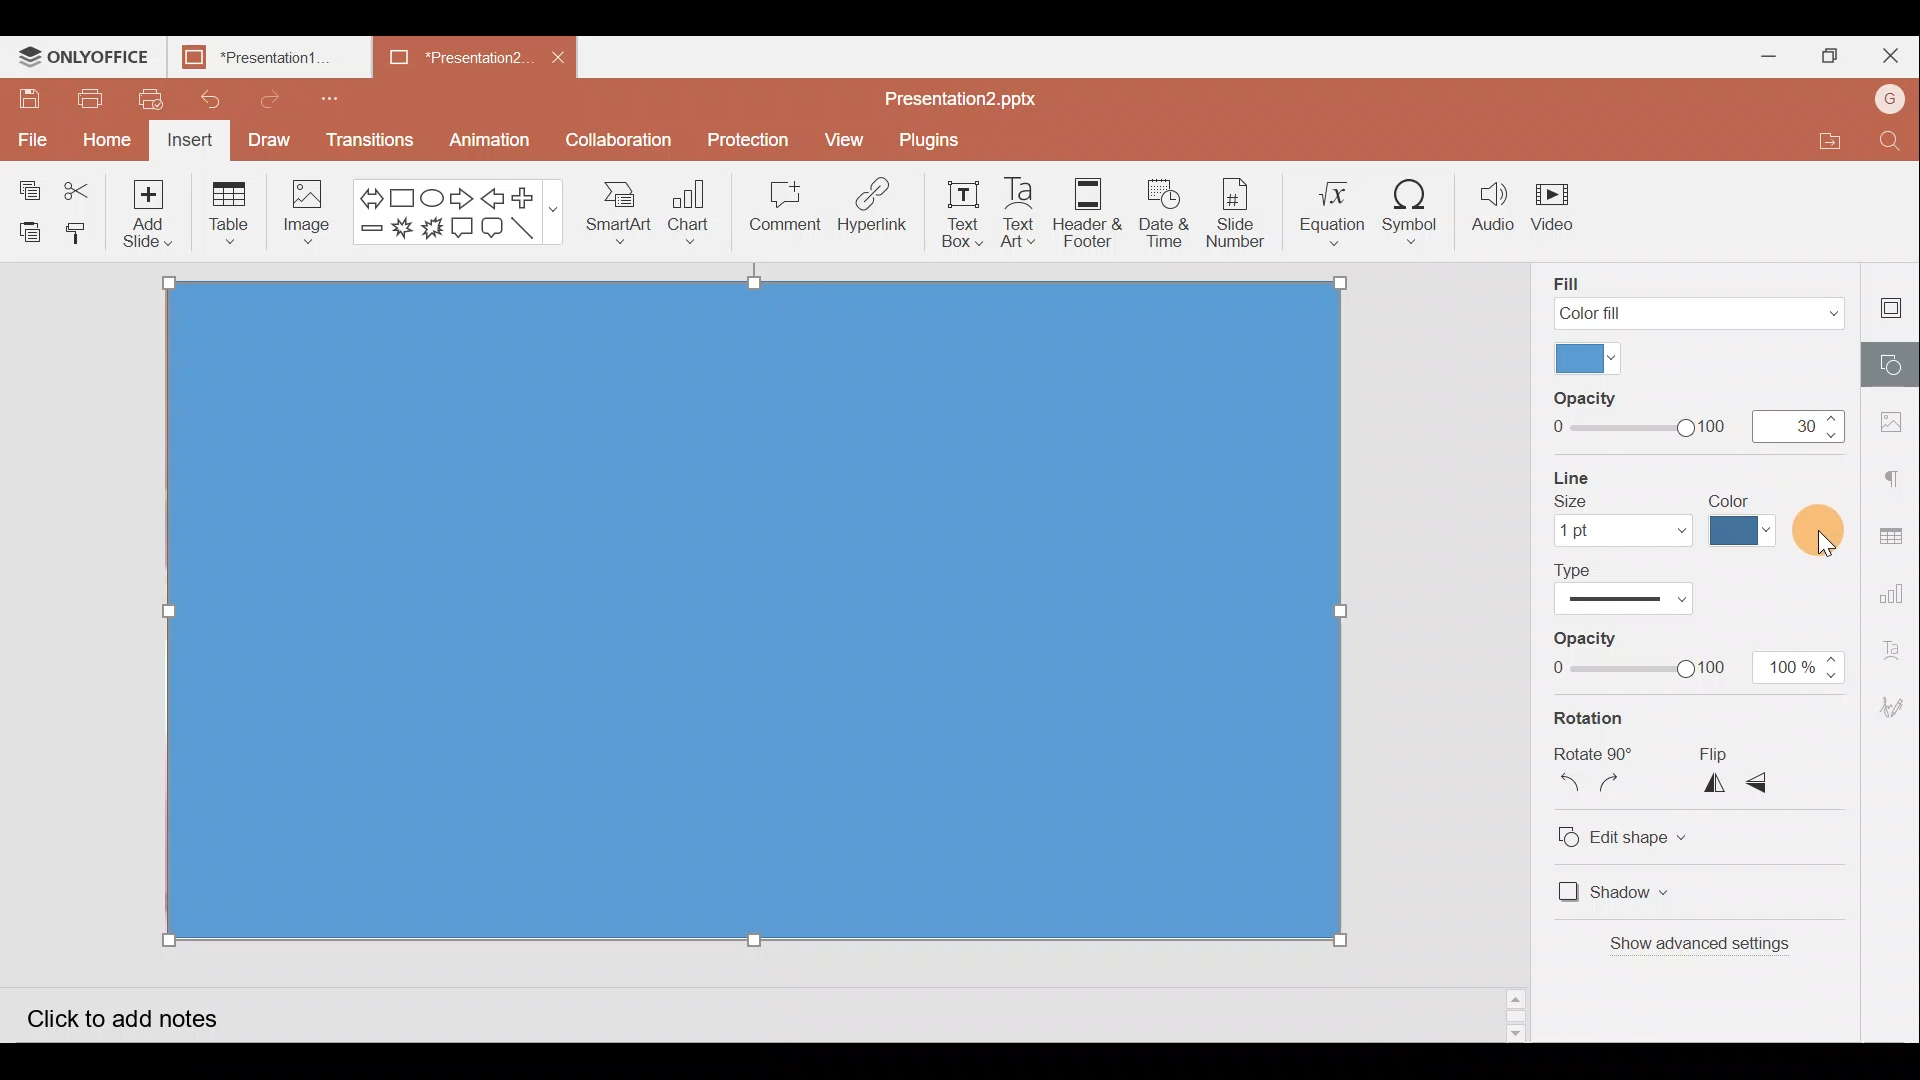 The width and height of the screenshot is (1920, 1080). What do you see at coordinates (1747, 518) in the screenshot?
I see `Line color` at bounding box center [1747, 518].